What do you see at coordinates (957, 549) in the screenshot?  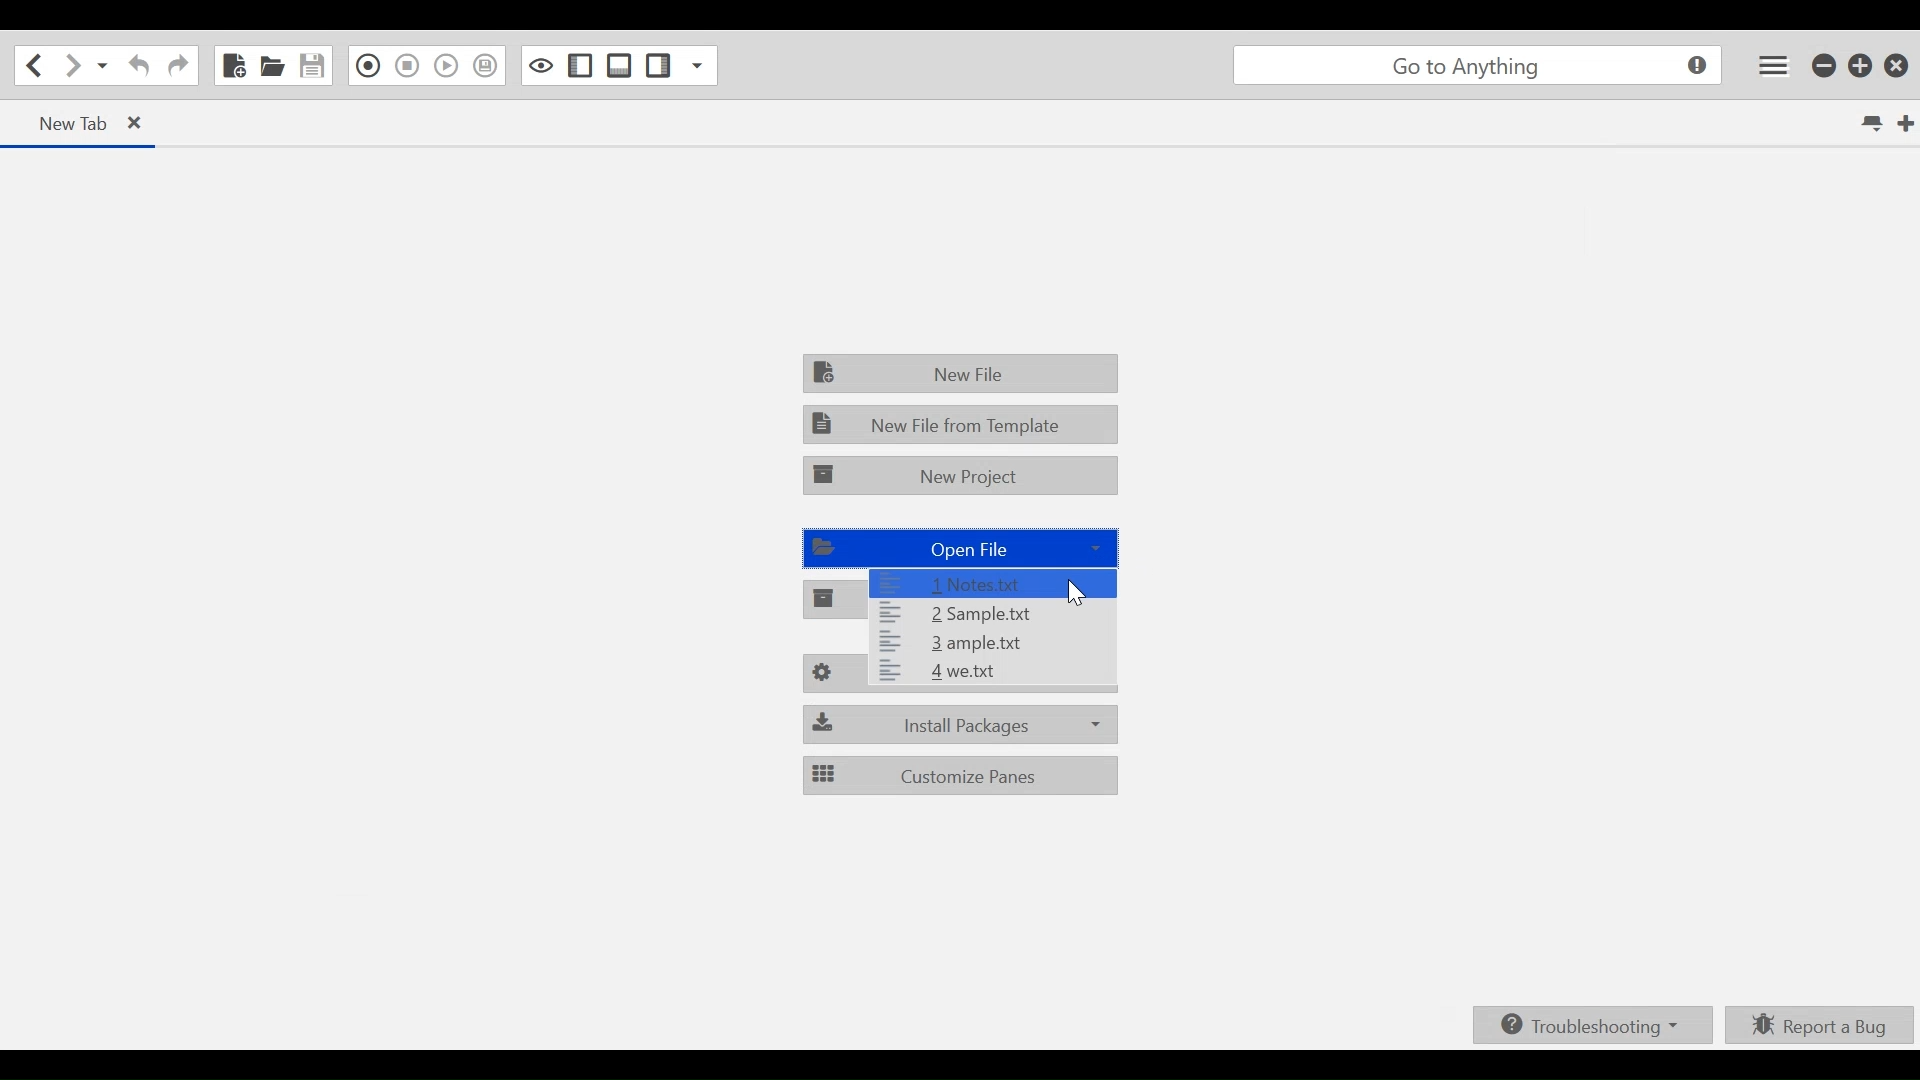 I see `Open File` at bounding box center [957, 549].